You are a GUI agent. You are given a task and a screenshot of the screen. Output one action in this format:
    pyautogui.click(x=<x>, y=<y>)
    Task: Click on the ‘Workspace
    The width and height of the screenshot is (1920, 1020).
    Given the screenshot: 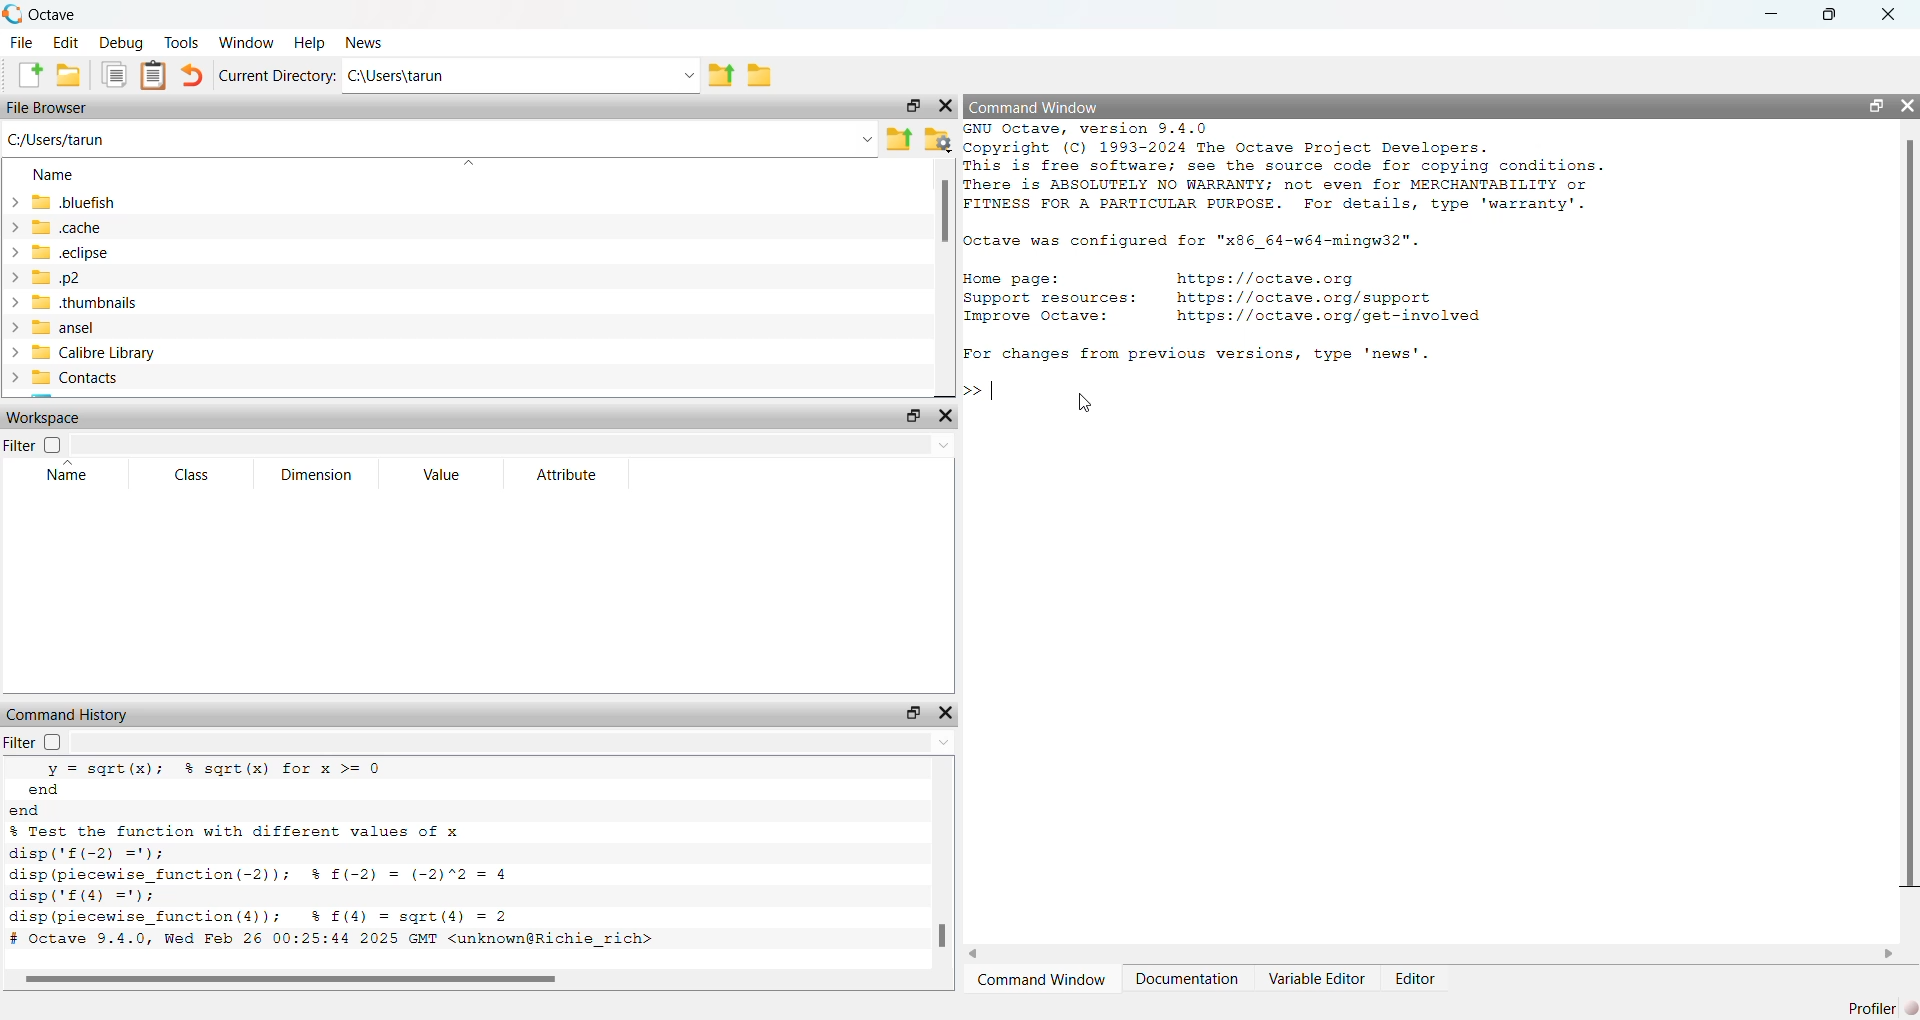 What is the action you would take?
    pyautogui.click(x=49, y=419)
    